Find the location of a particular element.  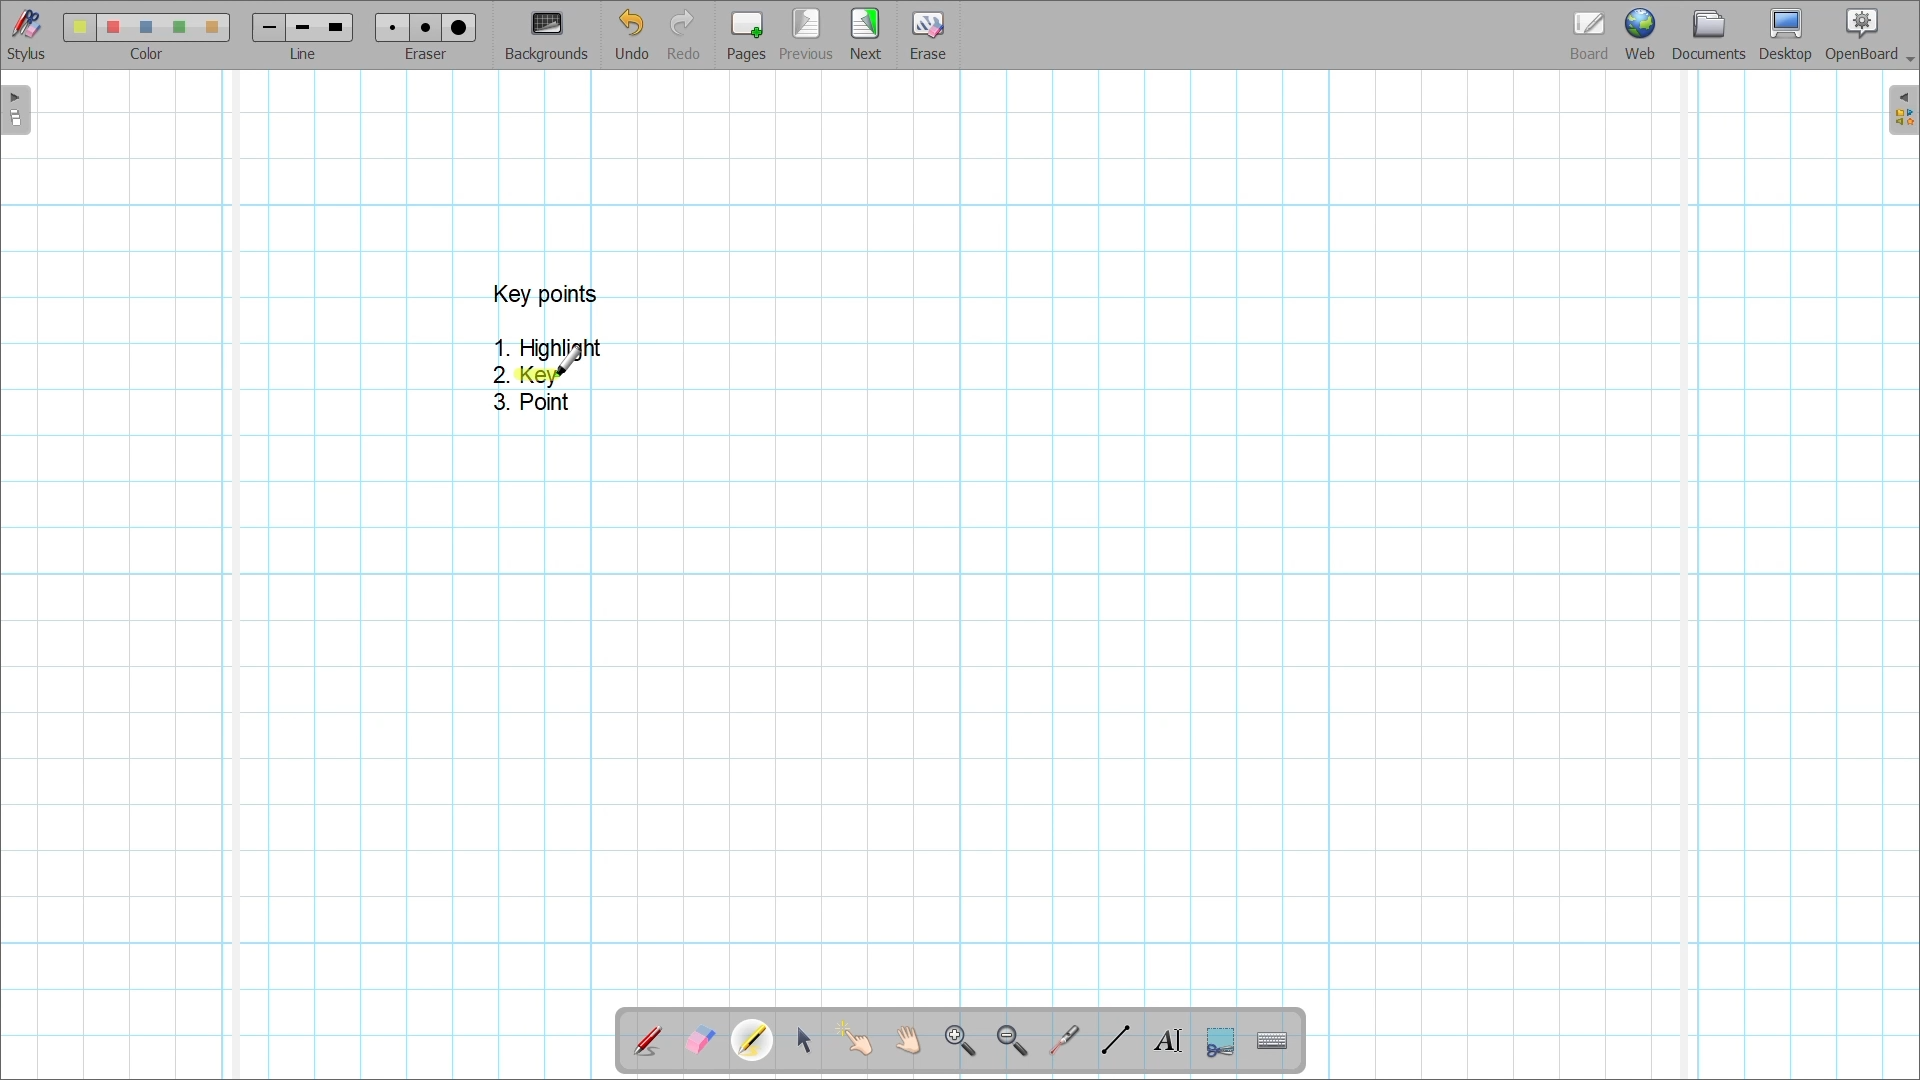

Write text is located at coordinates (1167, 1041).